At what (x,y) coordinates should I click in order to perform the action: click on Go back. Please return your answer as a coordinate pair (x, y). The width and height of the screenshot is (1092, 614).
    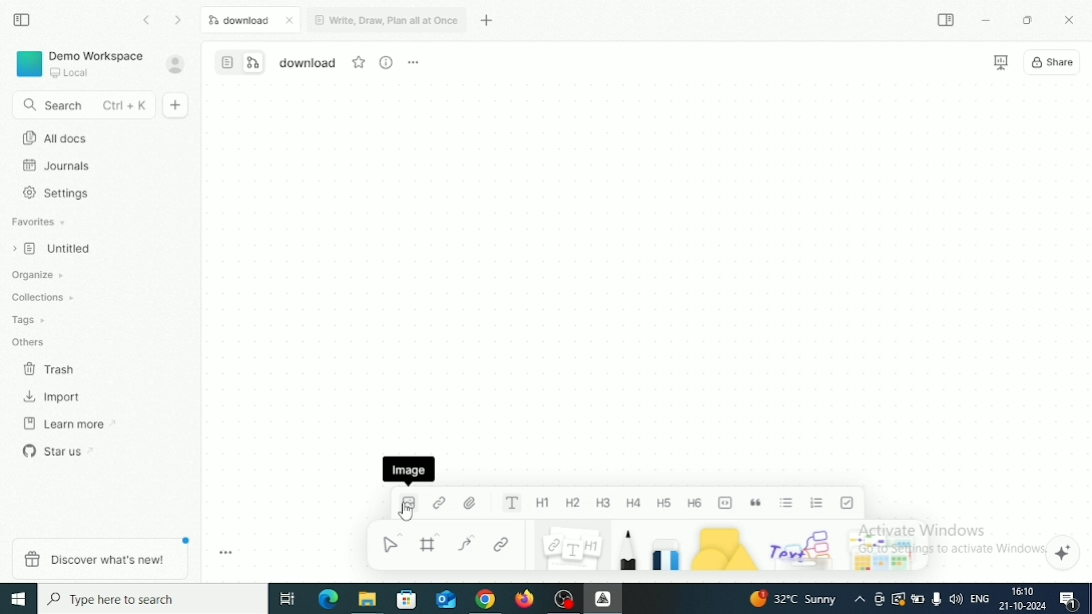
    Looking at the image, I should click on (148, 19).